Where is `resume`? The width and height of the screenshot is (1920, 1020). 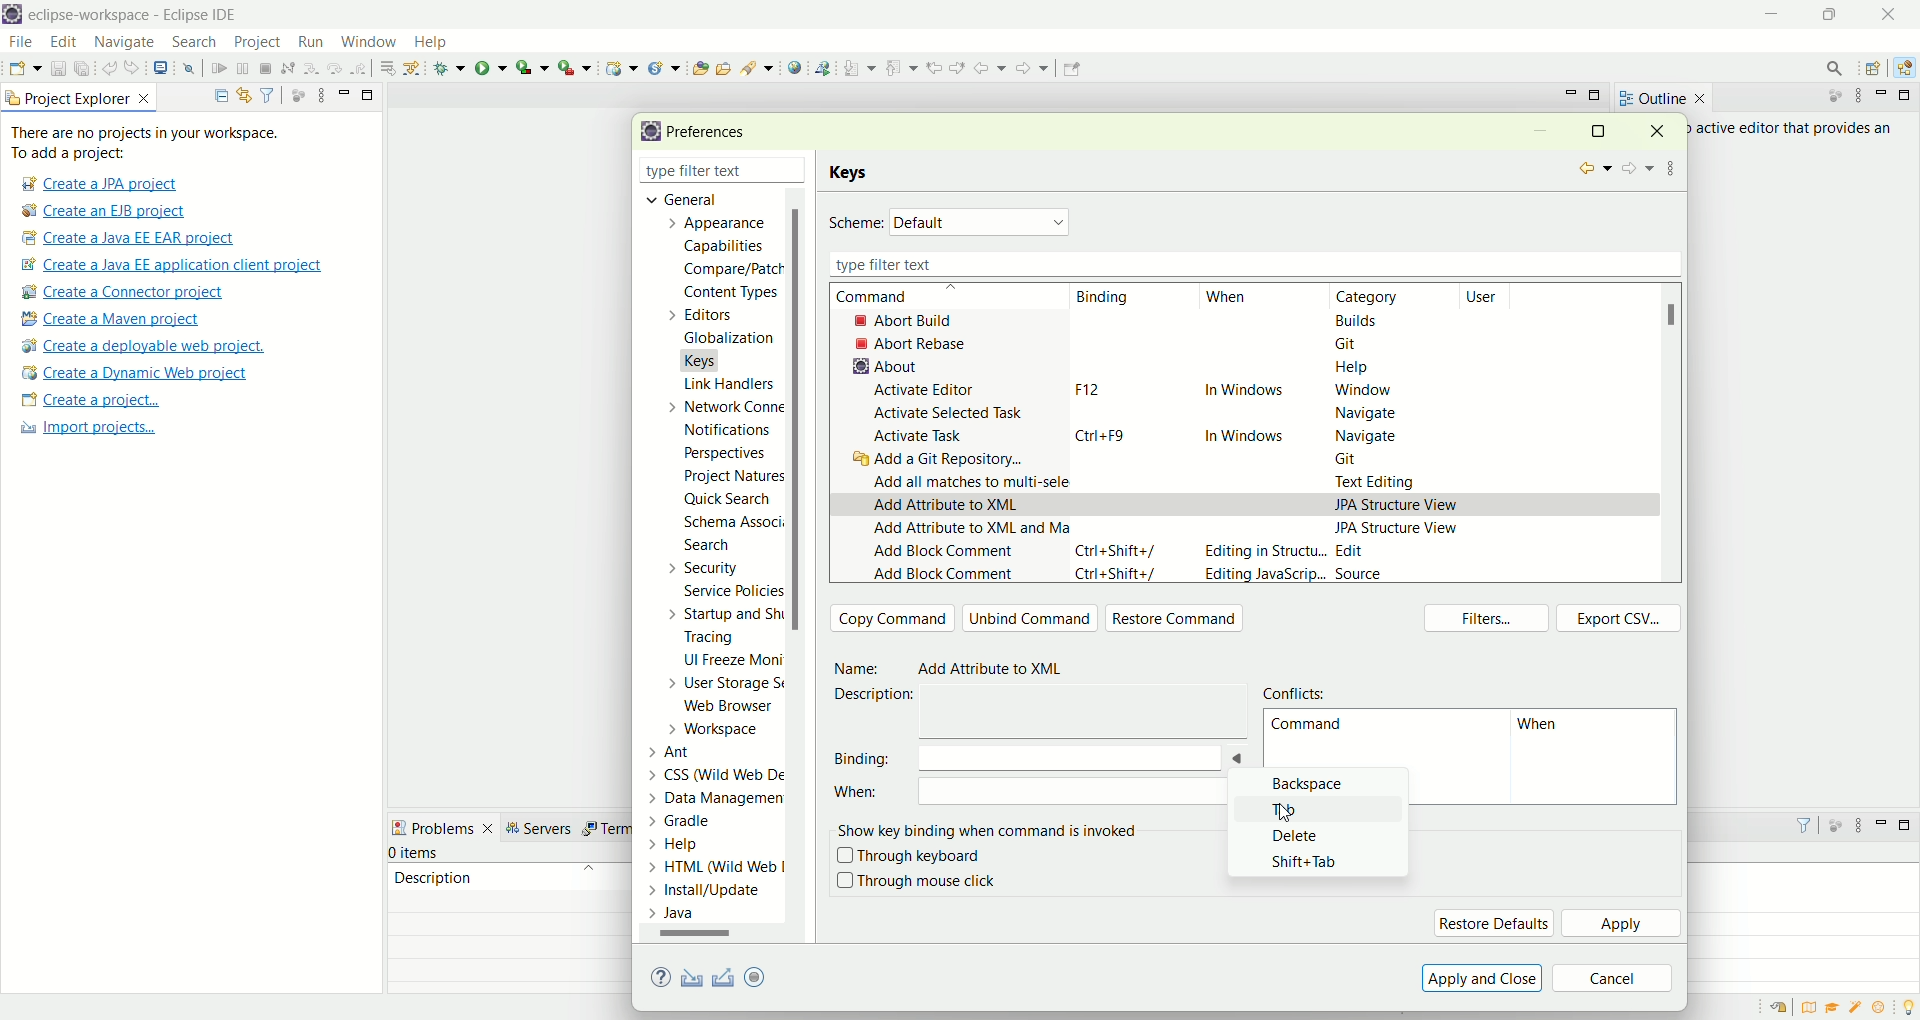
resume is located at coordinates (220, 70).